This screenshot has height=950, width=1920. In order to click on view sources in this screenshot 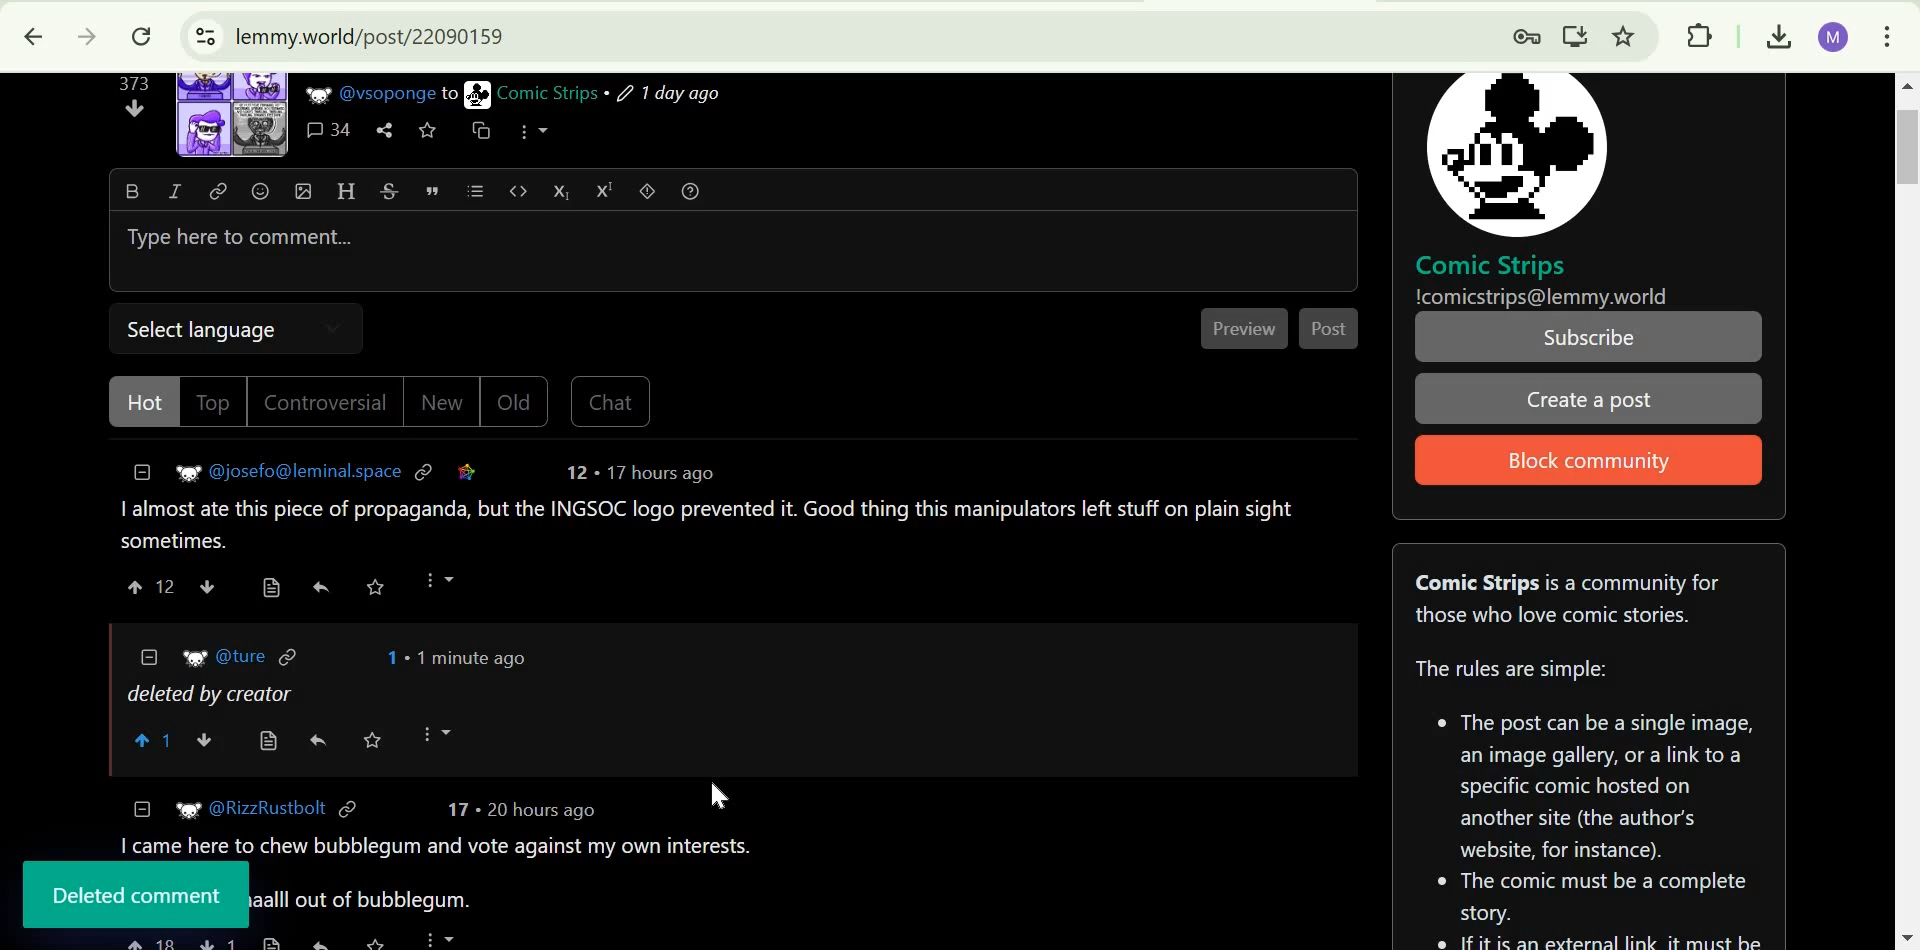, I will do `click(269, 742)`.